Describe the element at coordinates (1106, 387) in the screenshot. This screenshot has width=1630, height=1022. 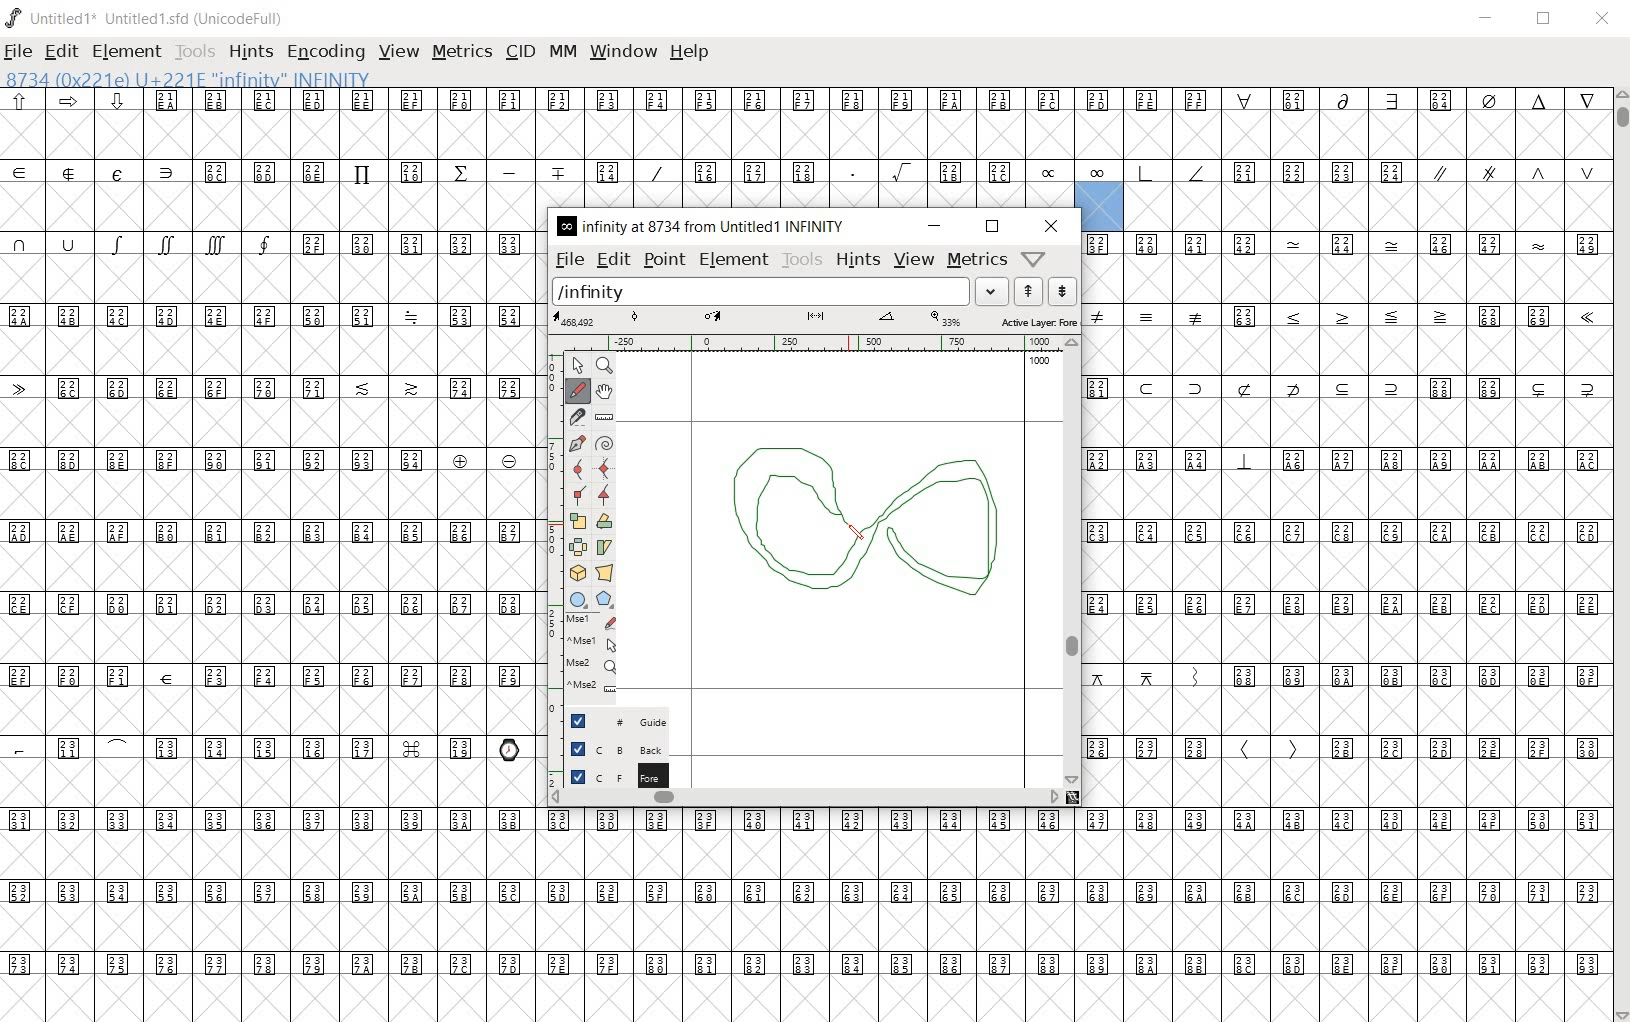
I see `Unicode code points` at that location.